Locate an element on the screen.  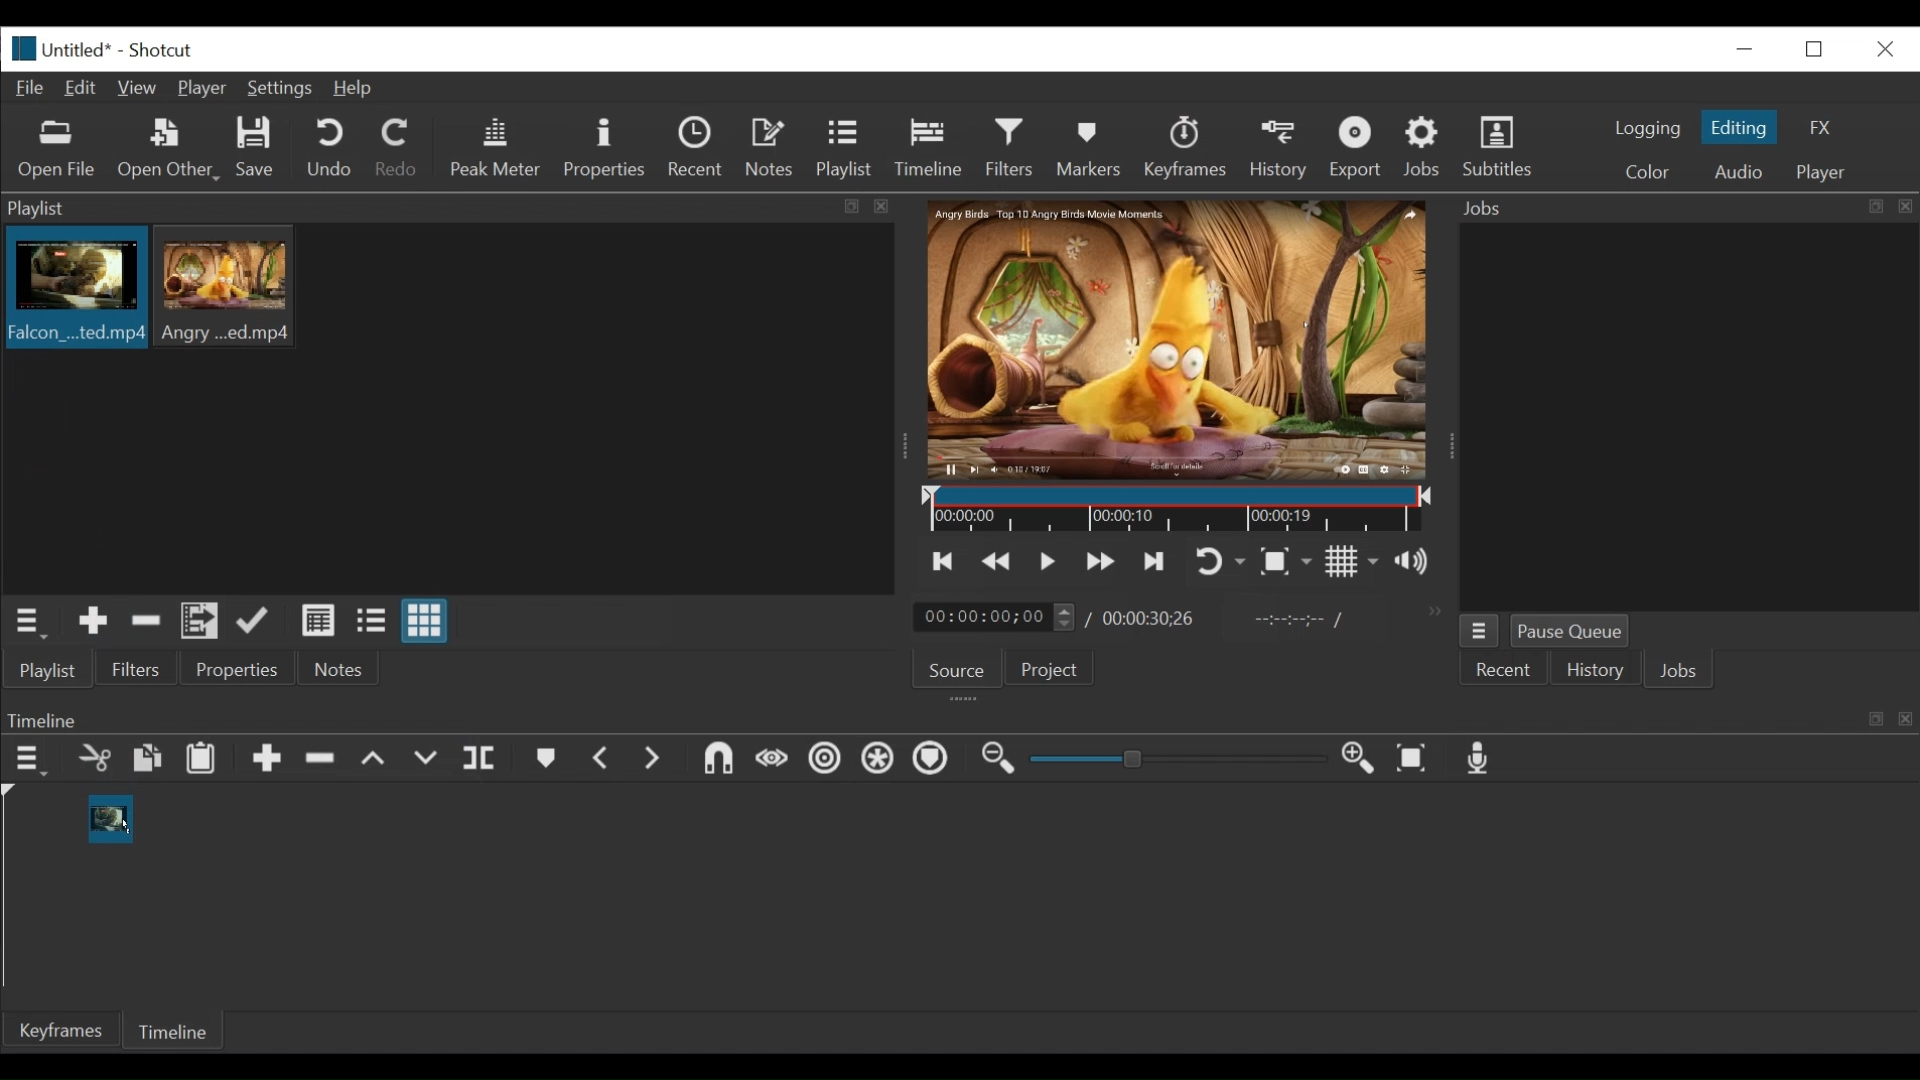
Recent is located at coordinates (700, 150).